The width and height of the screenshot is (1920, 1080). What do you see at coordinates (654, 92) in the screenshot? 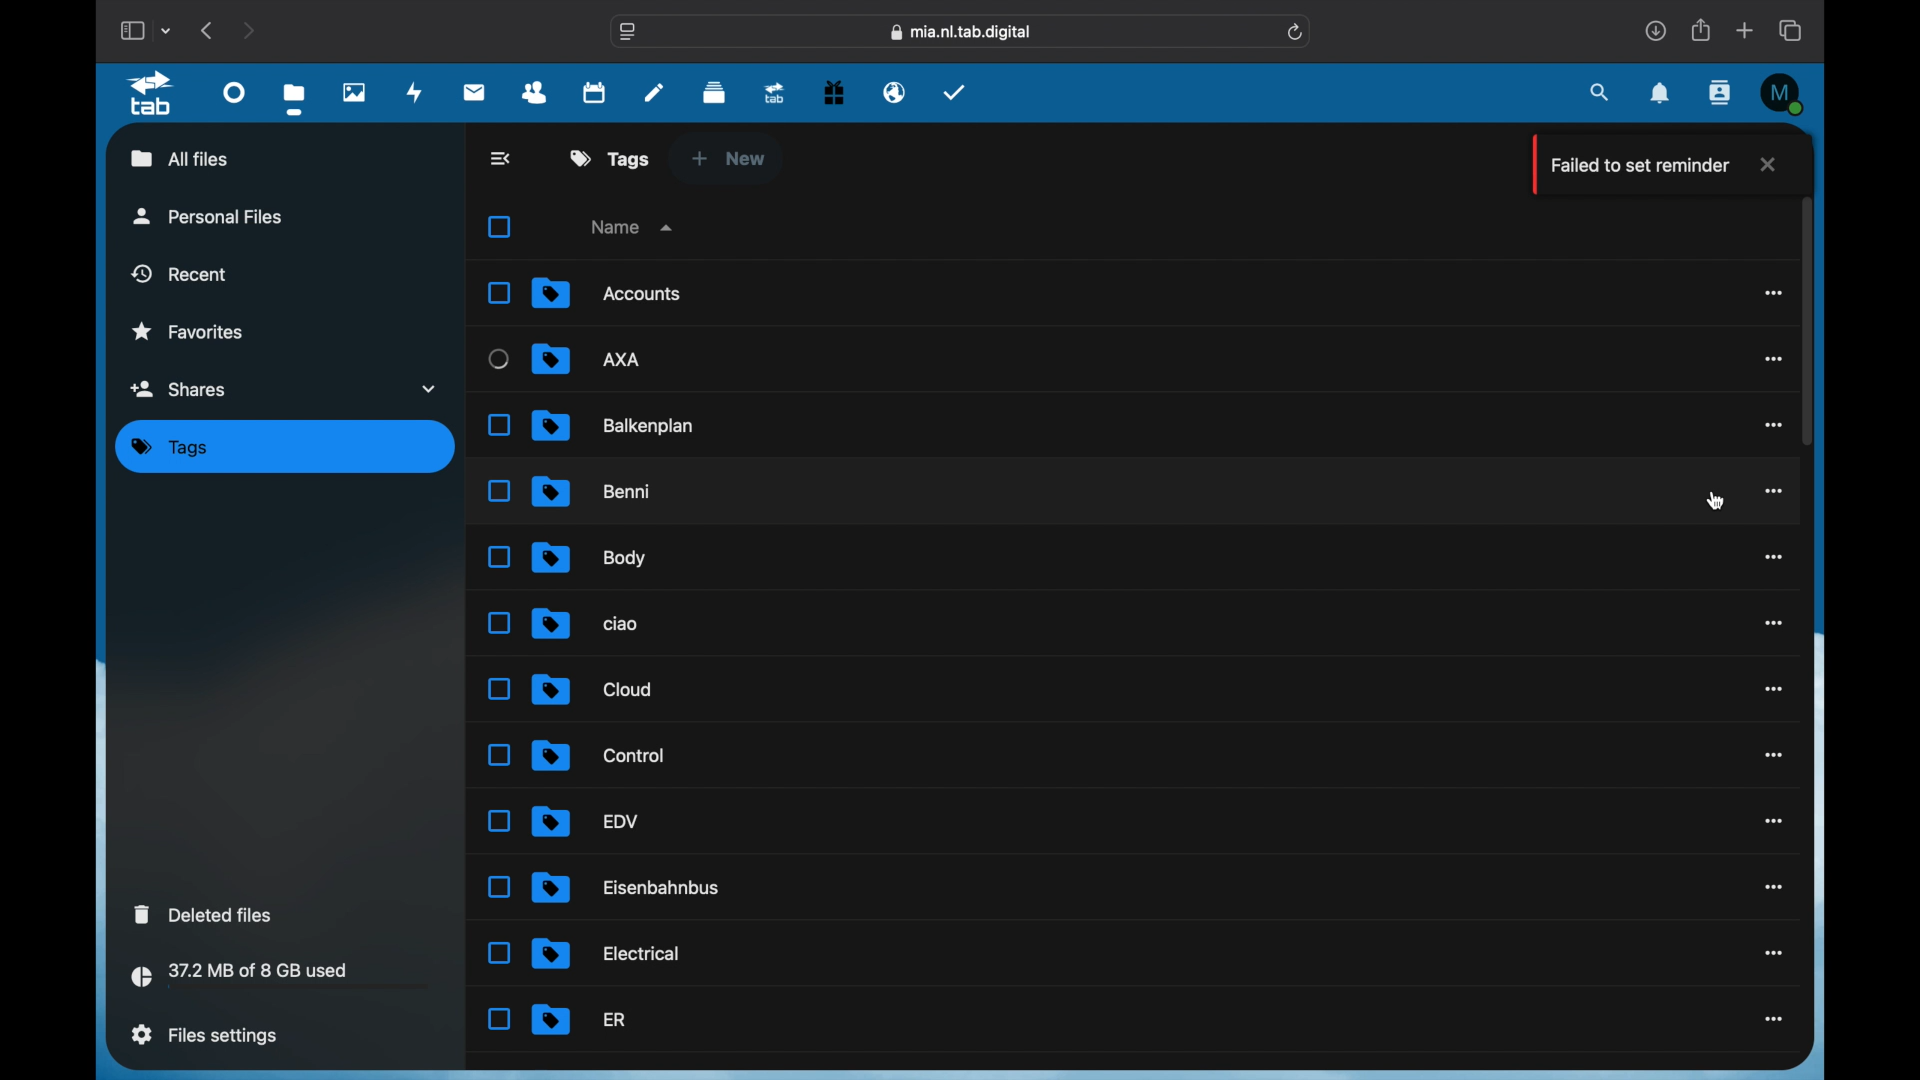
I see `notes` at bounding box center [654, 92].